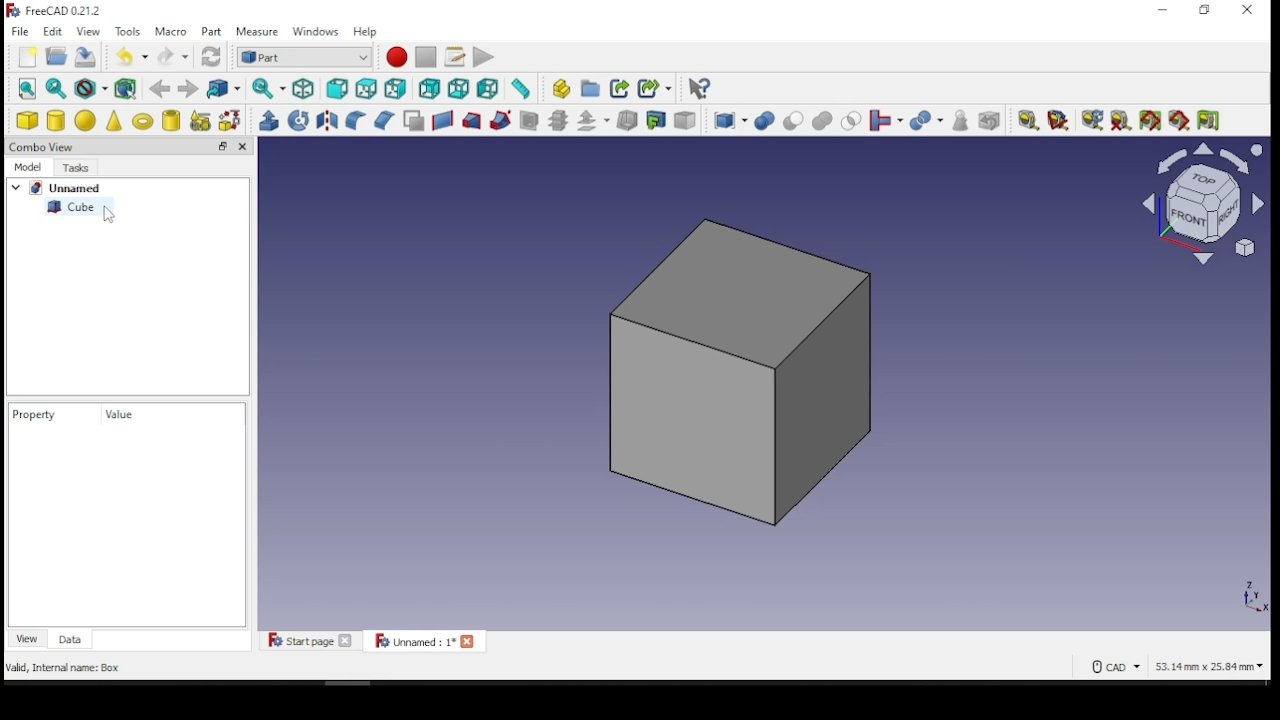 This screenshot has width=1280, height=720. I want to click on mirroring, so click(327, 119).